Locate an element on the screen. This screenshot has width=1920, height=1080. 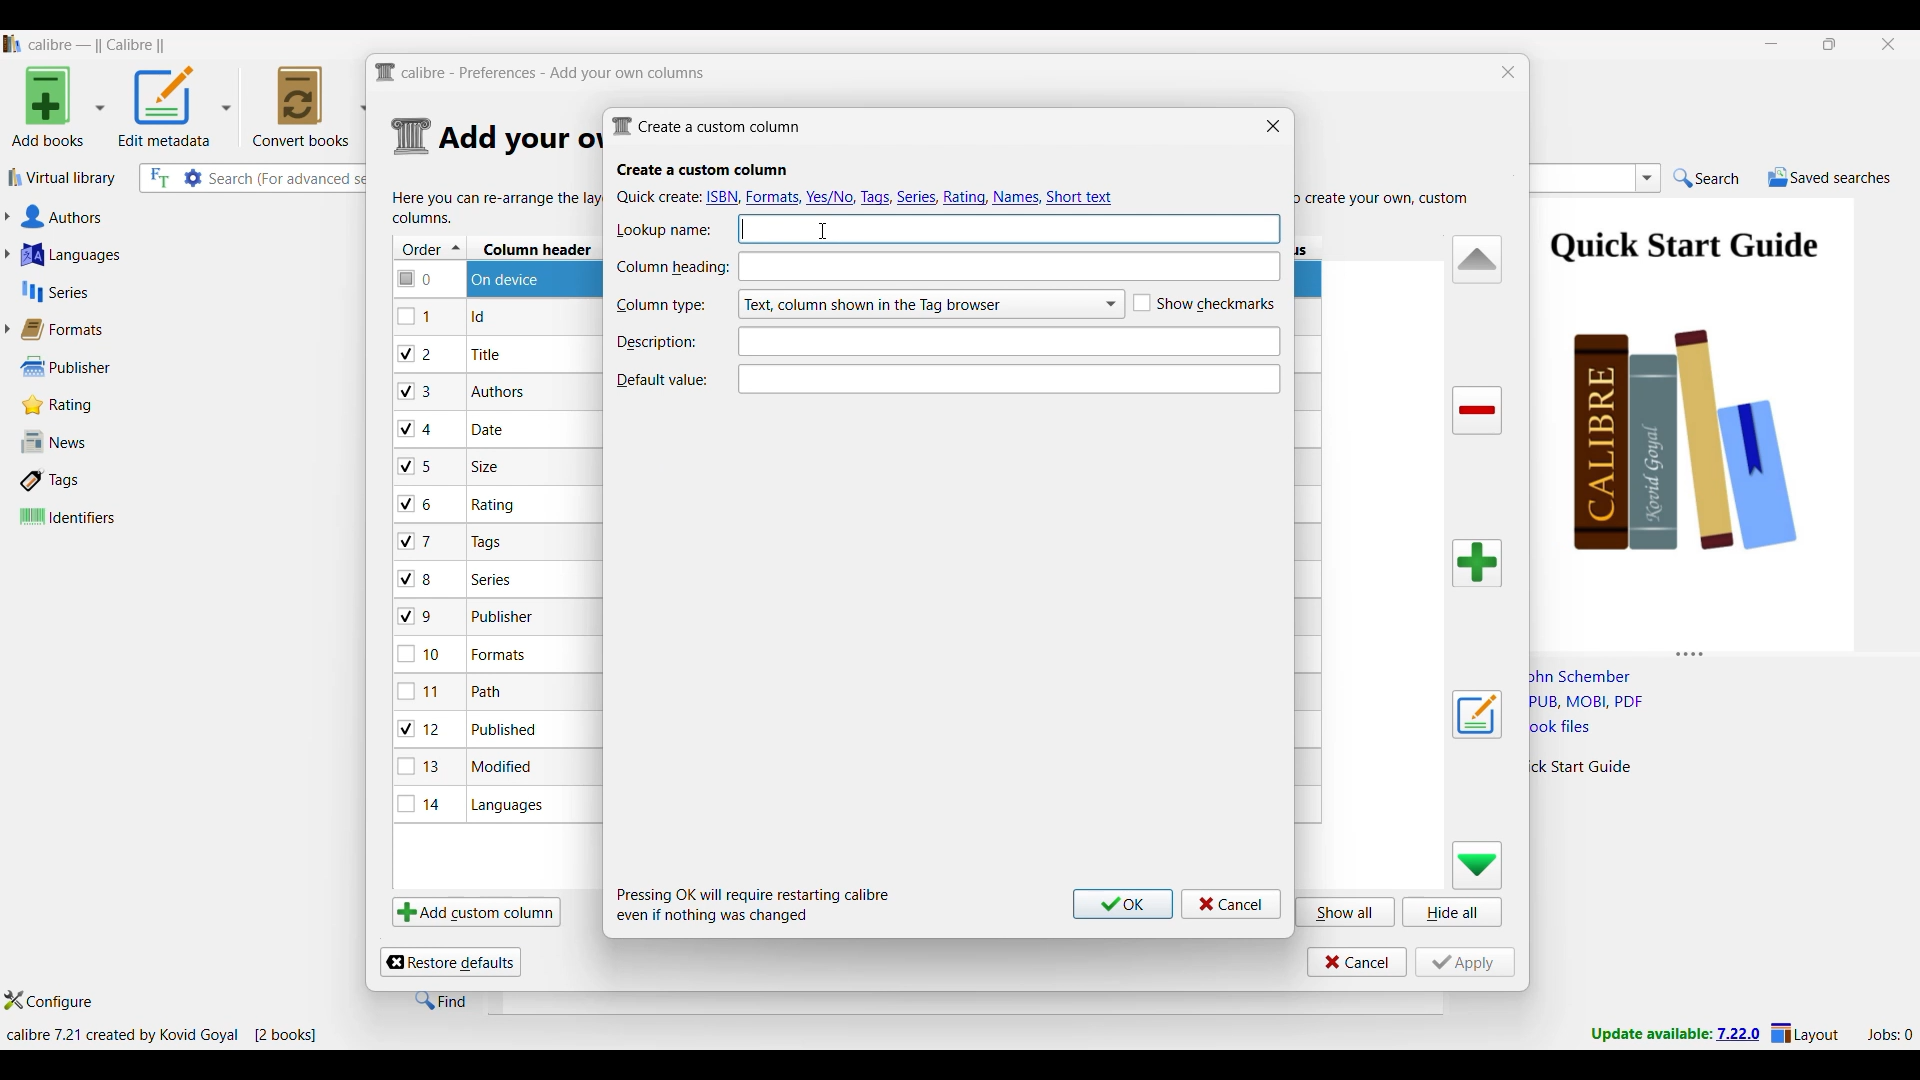
text is located at coordinates (1010, 266).